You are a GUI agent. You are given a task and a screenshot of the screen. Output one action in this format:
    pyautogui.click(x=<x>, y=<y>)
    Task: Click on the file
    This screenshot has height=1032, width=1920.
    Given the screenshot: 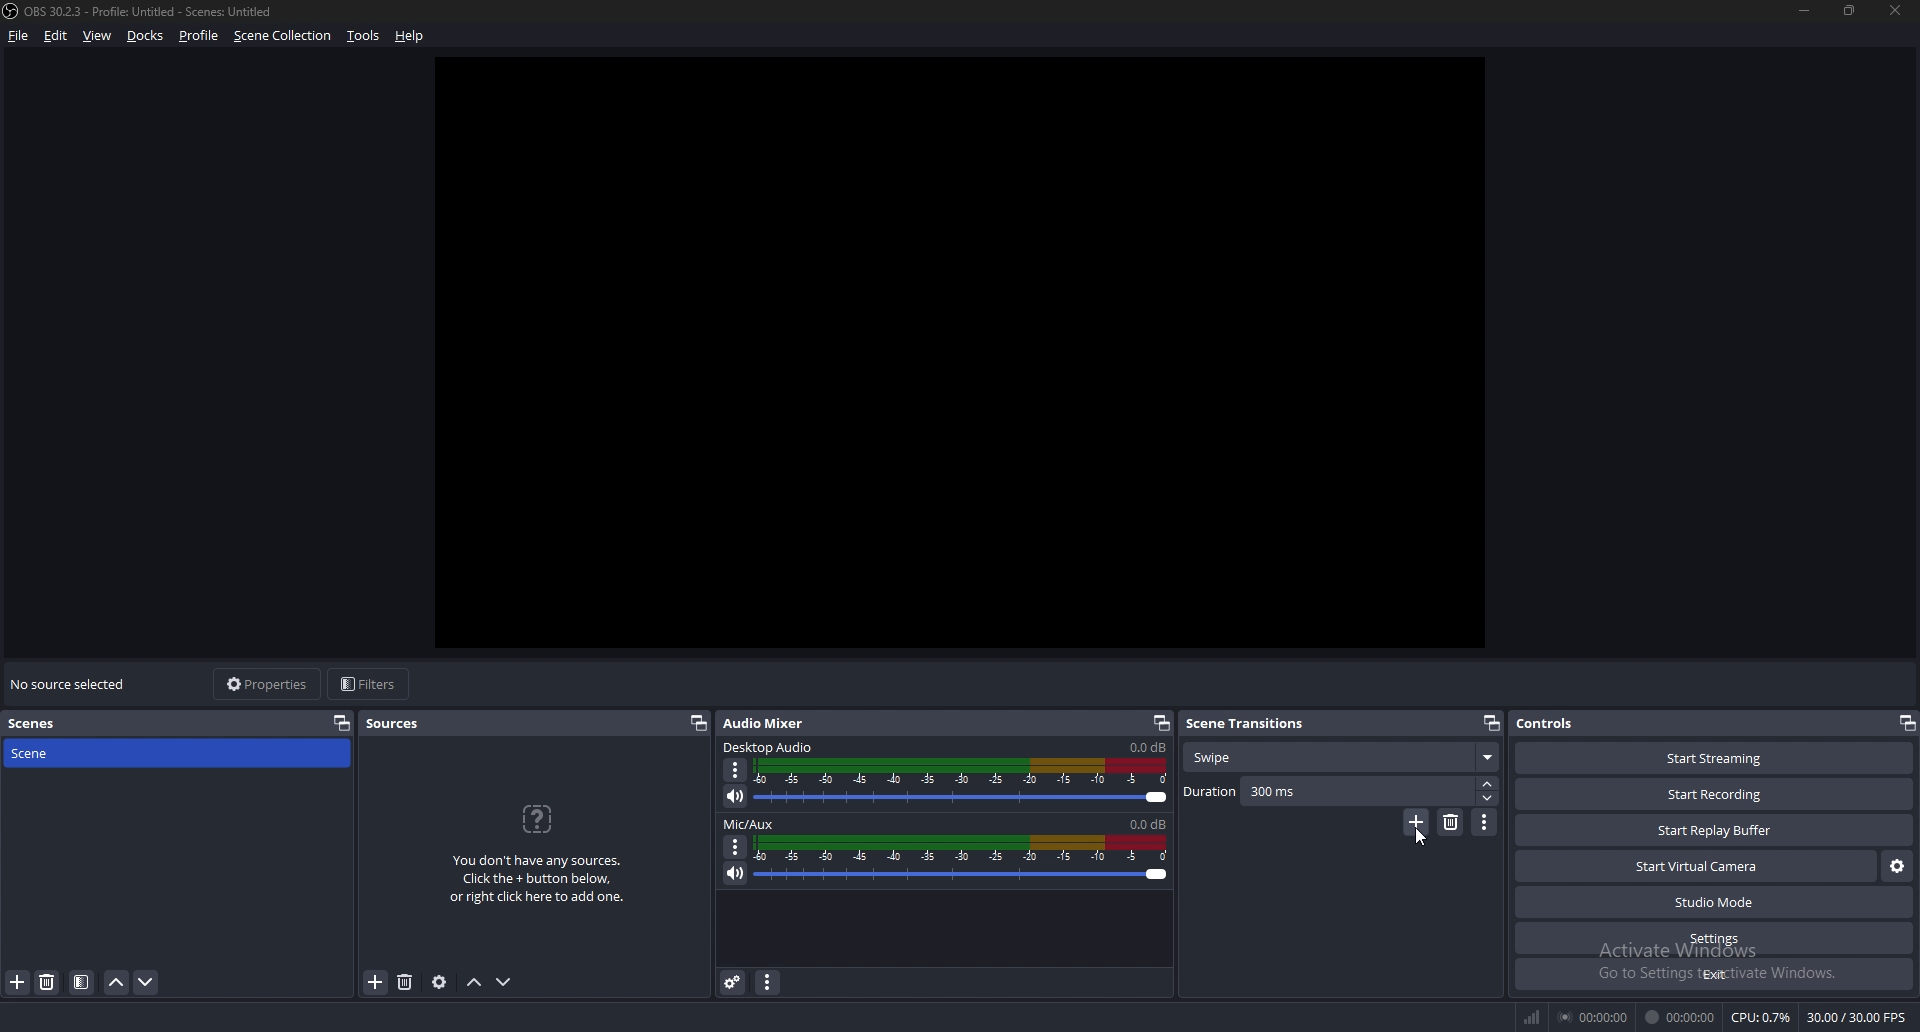 What is the action you would take?
    pyautogui.click(x=19, y=36)
    